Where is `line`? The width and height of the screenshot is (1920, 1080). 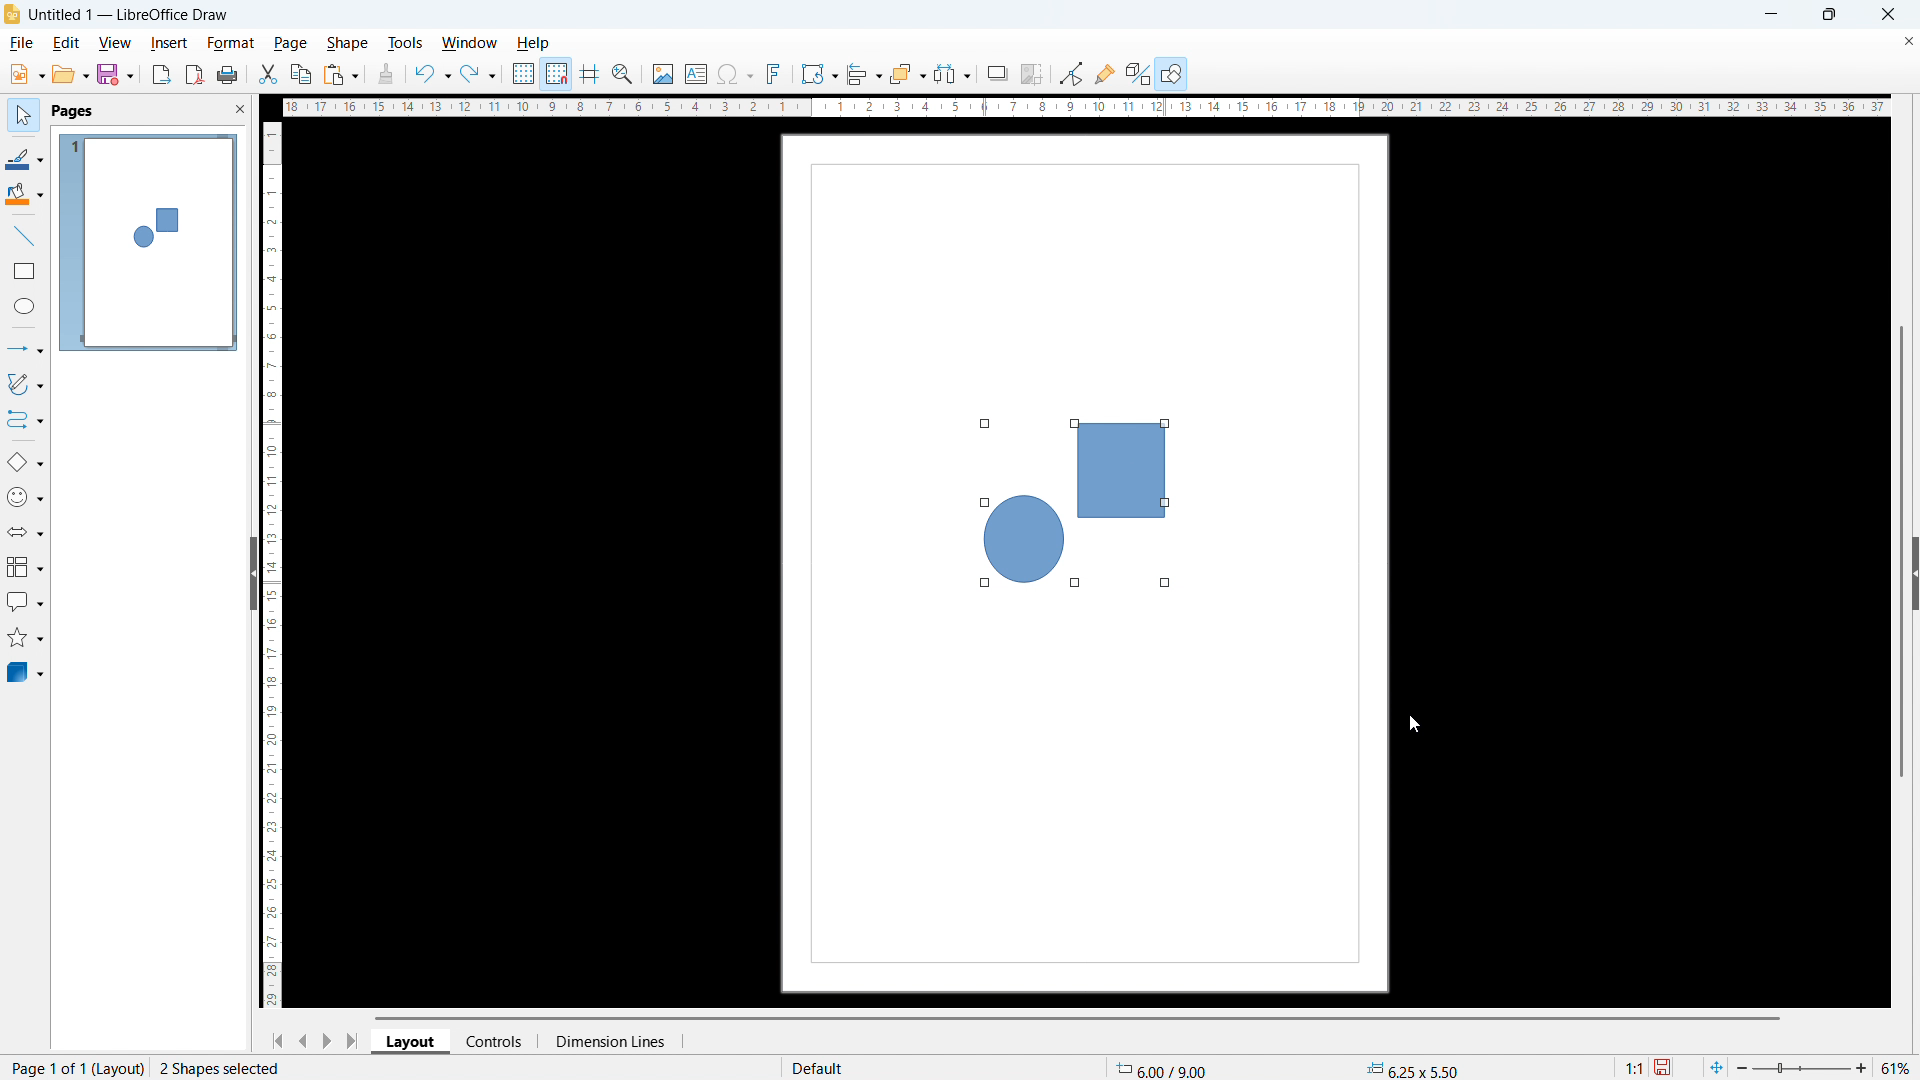 line is located at coordinates (25, 236).